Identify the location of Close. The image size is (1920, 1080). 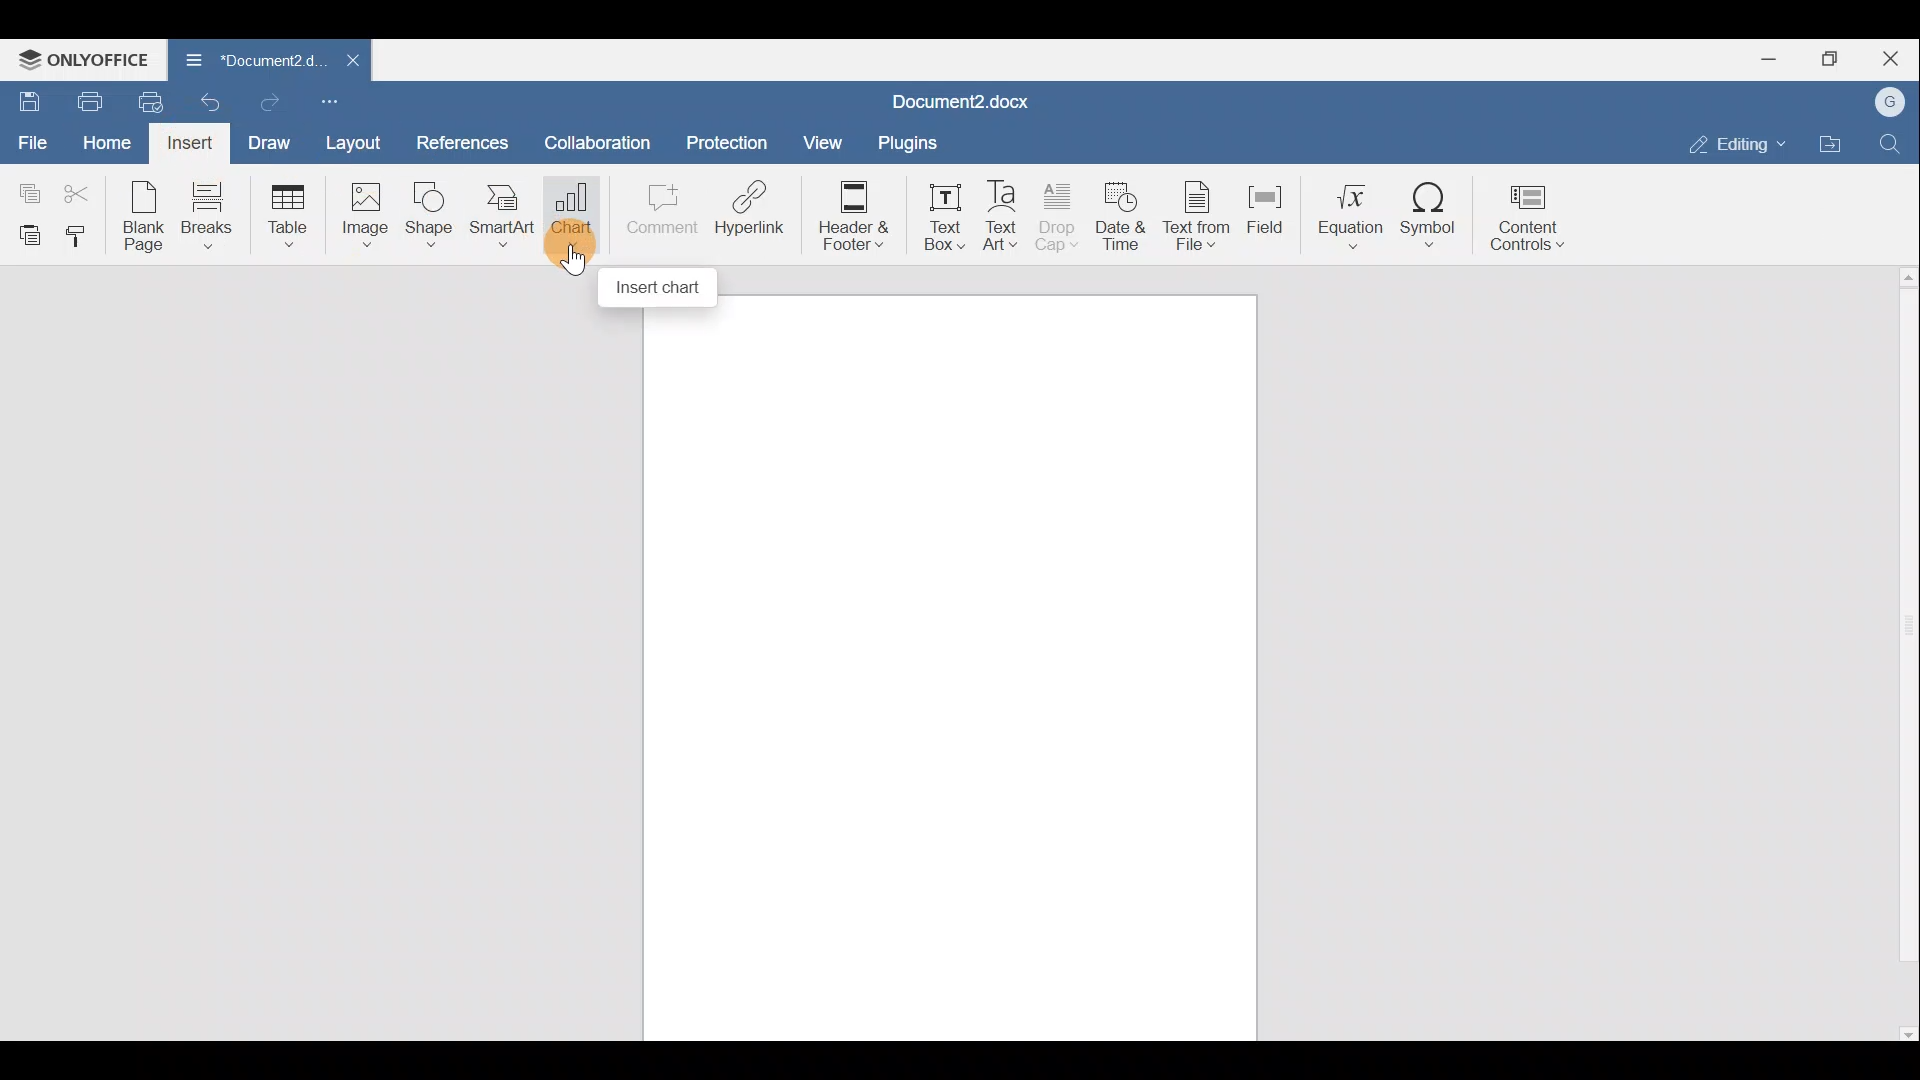
(1896, 57).